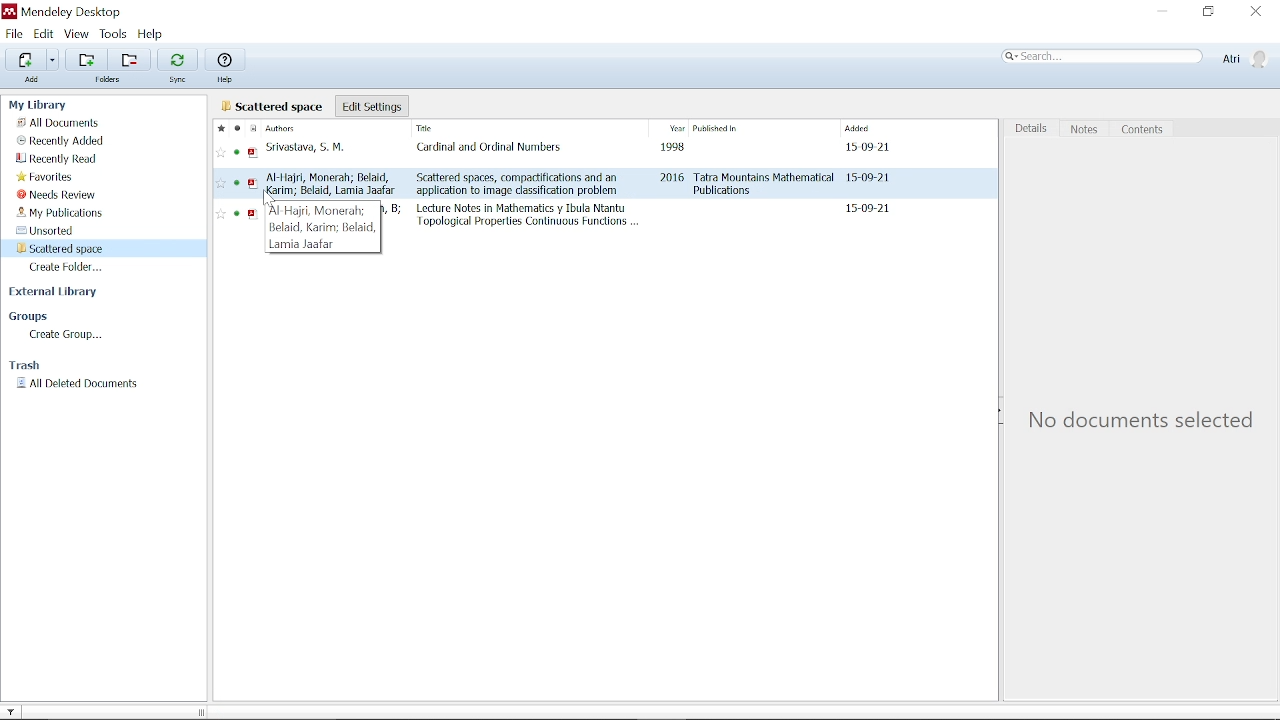 This screenshot has height=720, width=1280. I want to click on All deleted documents, so click(78, 384).